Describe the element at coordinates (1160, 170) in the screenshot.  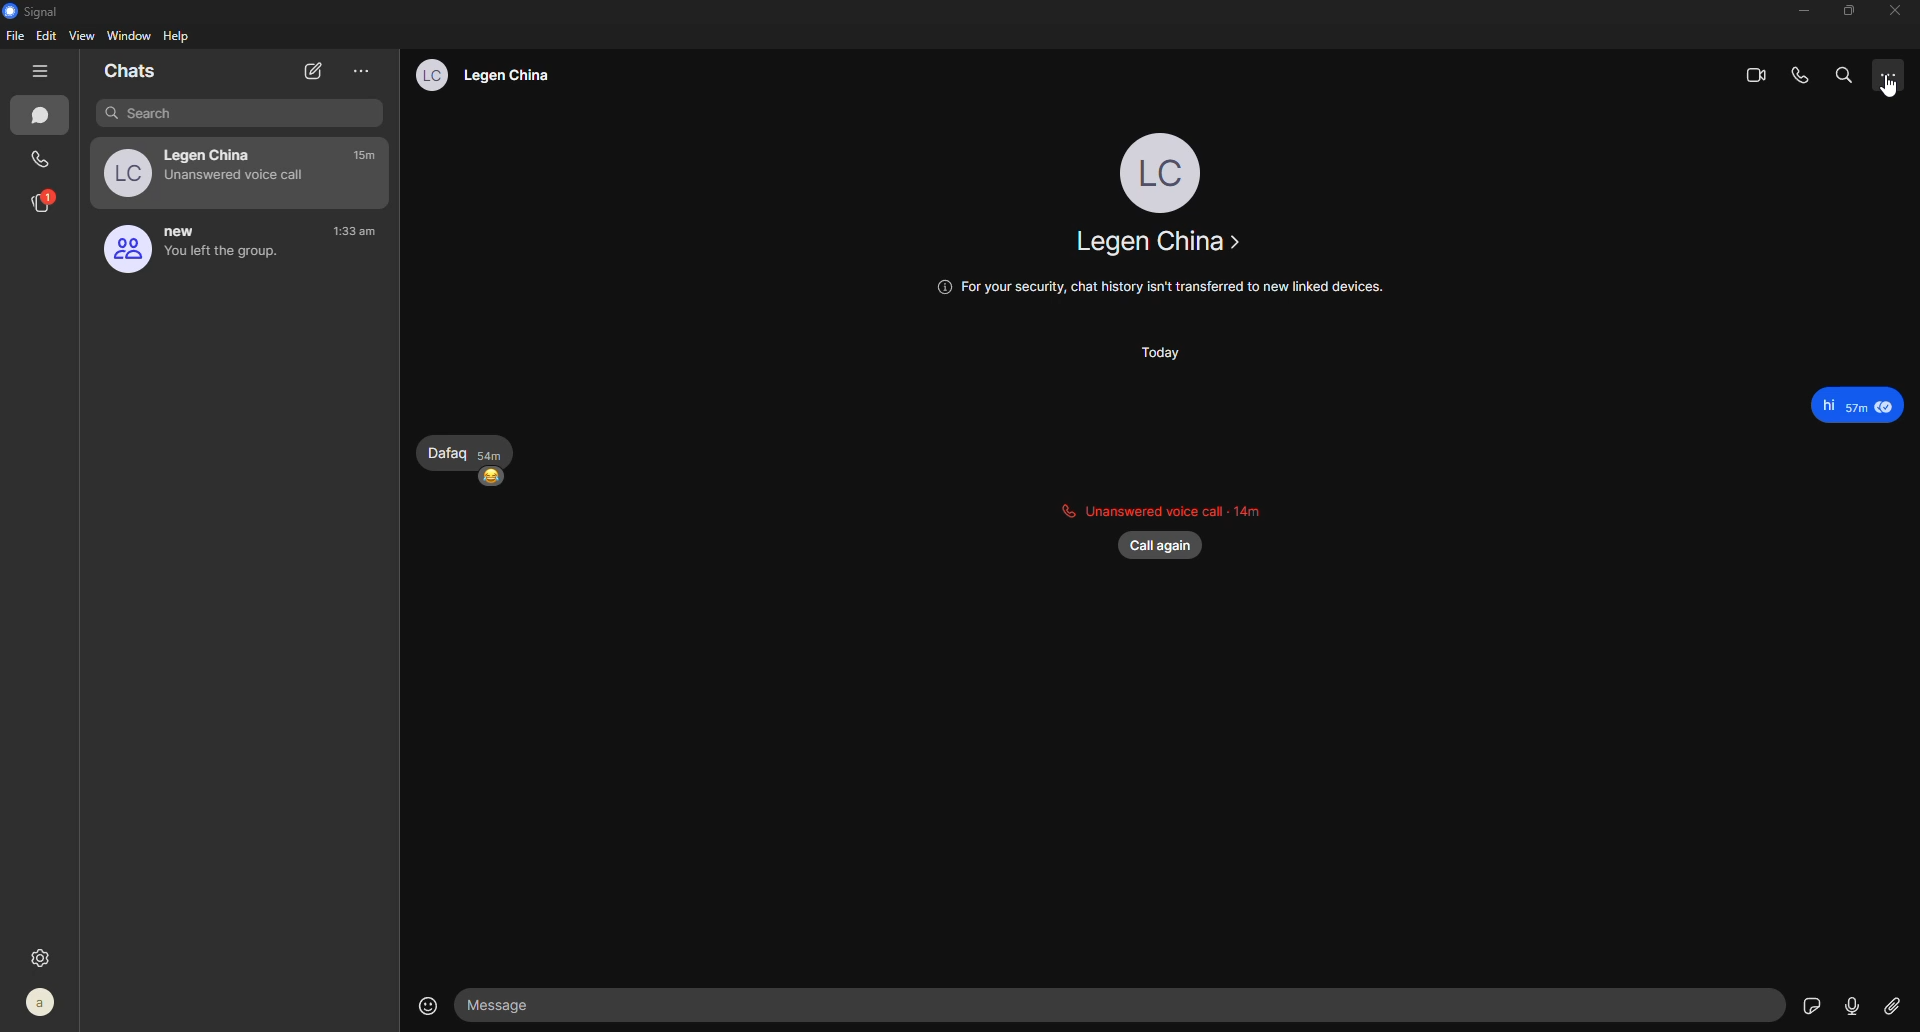
I see `profile pic` at that location.